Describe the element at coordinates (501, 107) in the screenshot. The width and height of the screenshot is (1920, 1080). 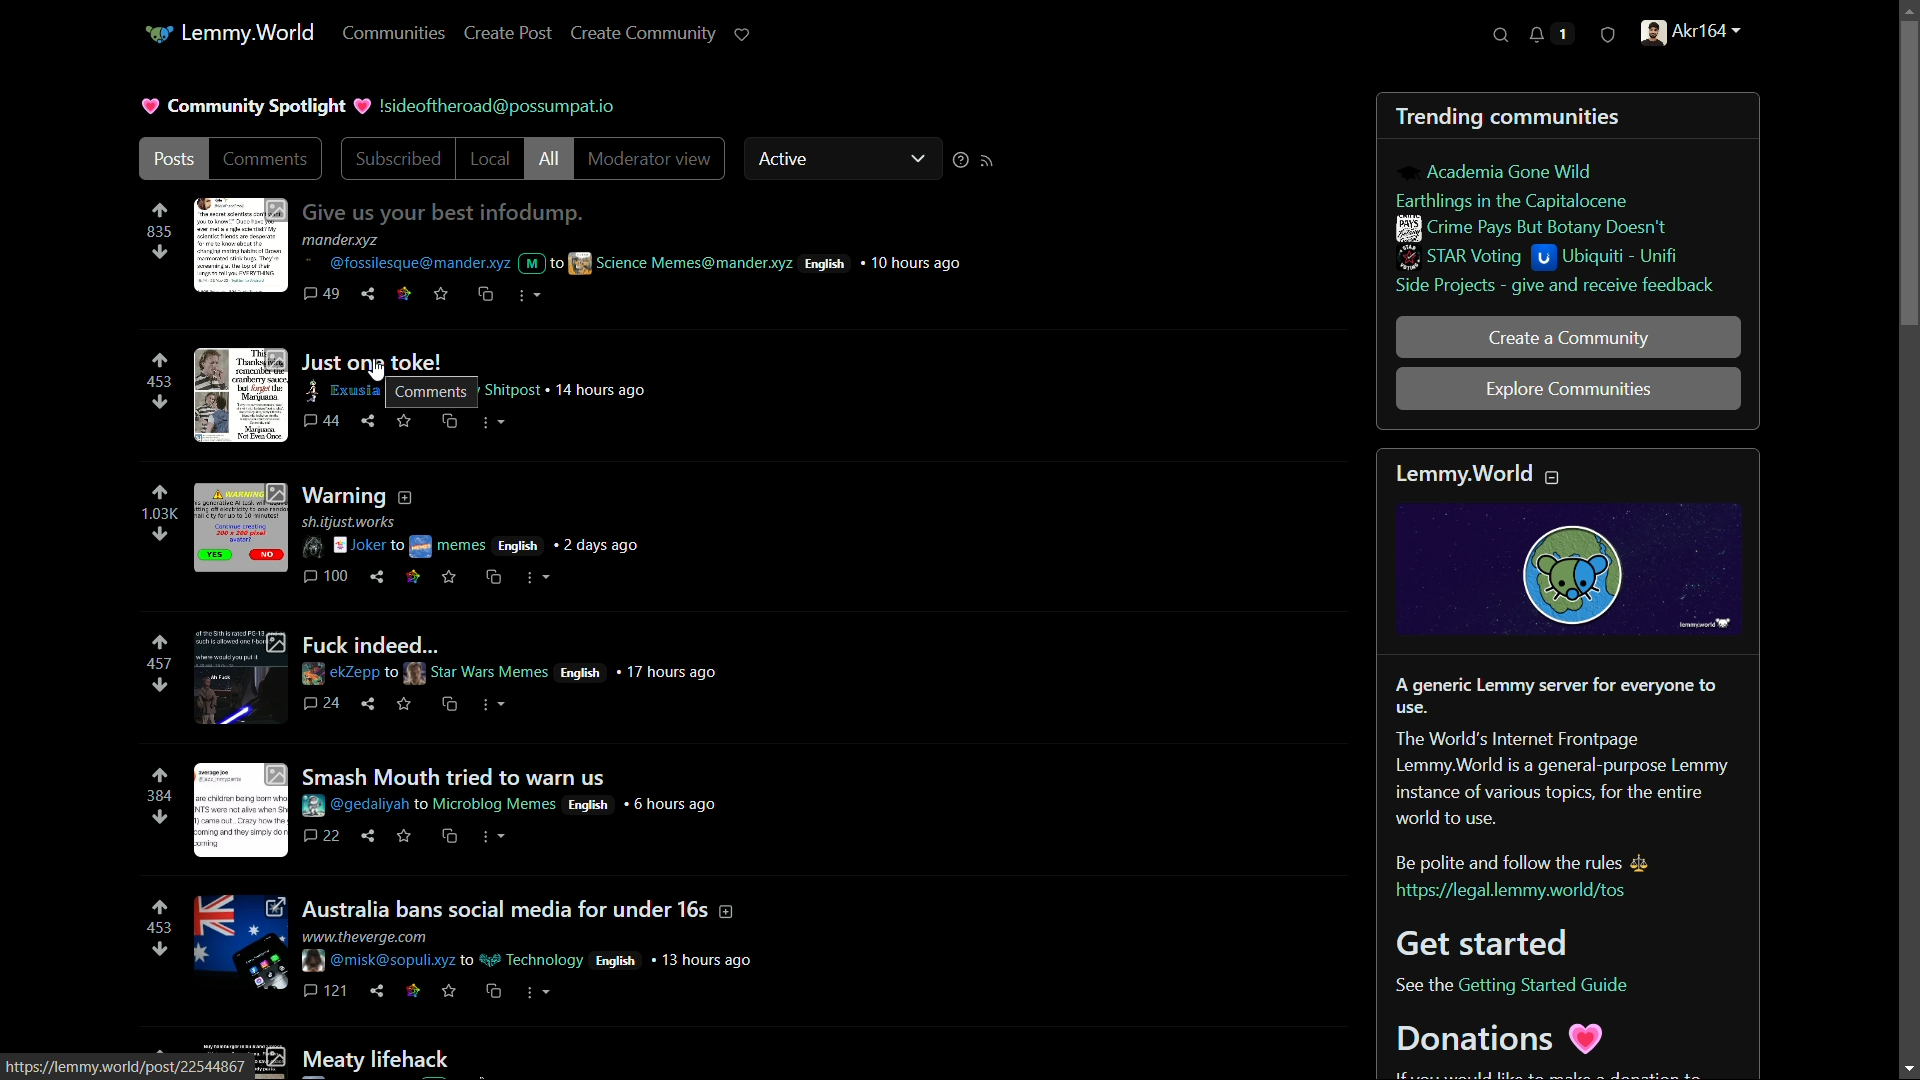
I see `sideoftheroad@possumpat.io` at that location.